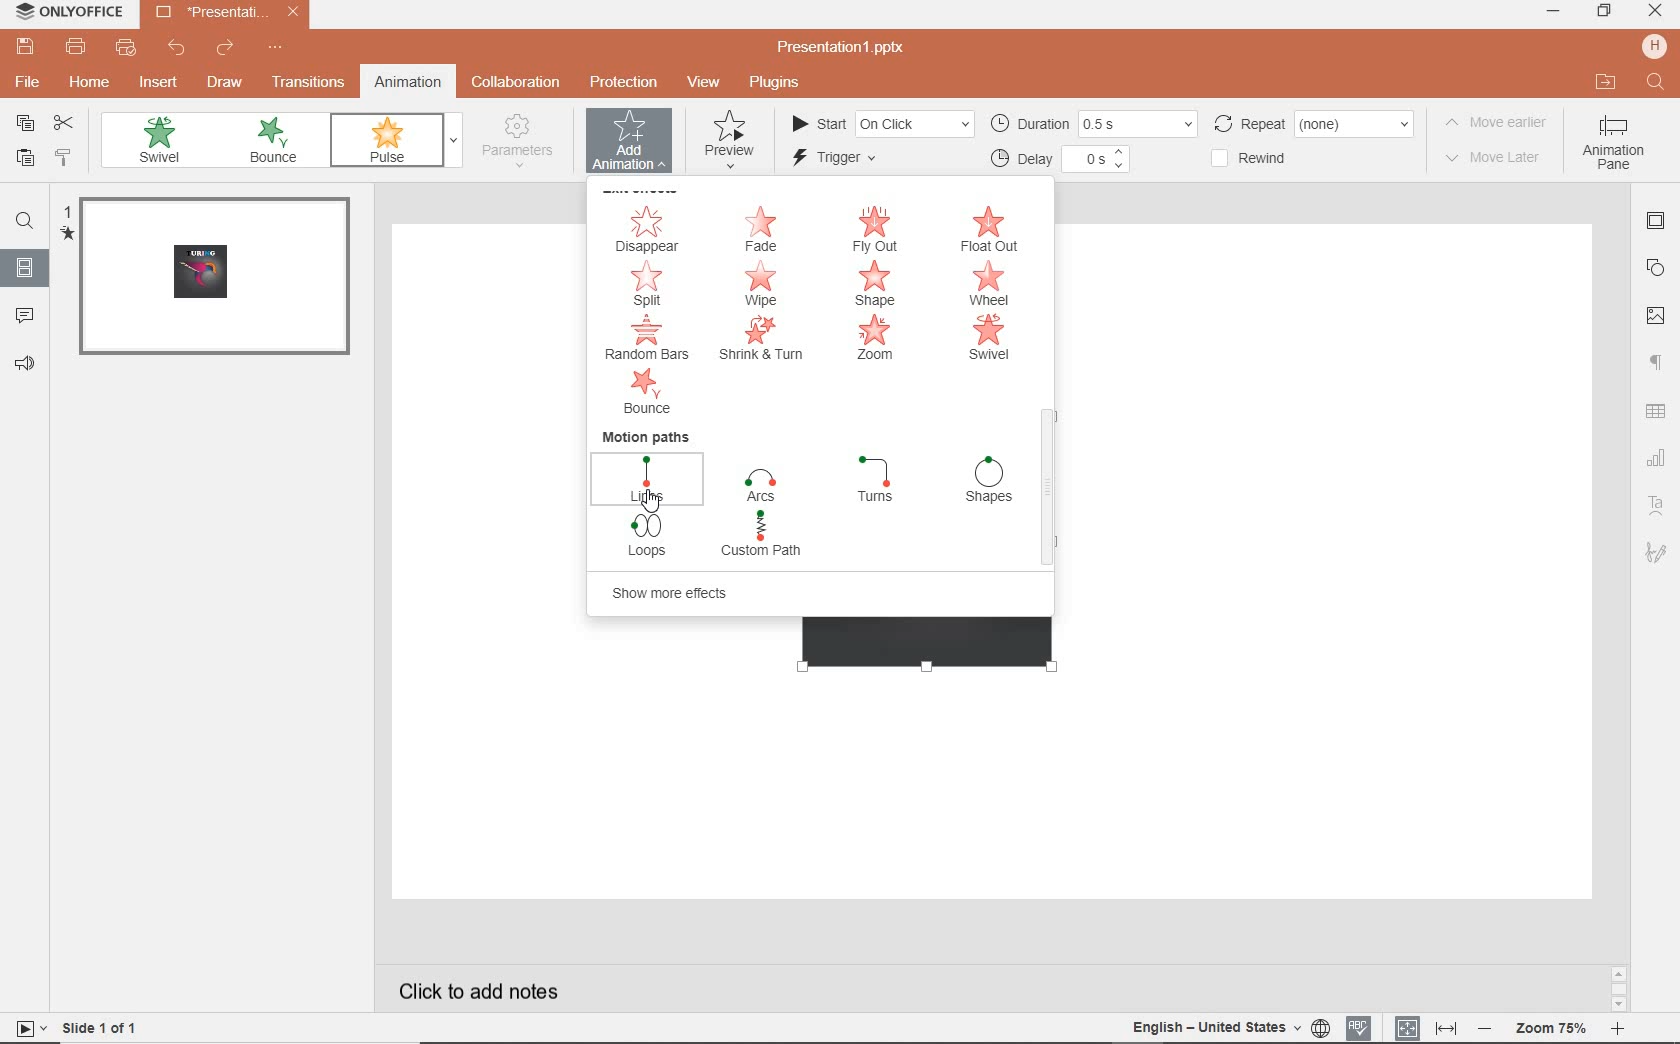 The image size is (1680, 1044). I want to click on save, so click(25, 46).